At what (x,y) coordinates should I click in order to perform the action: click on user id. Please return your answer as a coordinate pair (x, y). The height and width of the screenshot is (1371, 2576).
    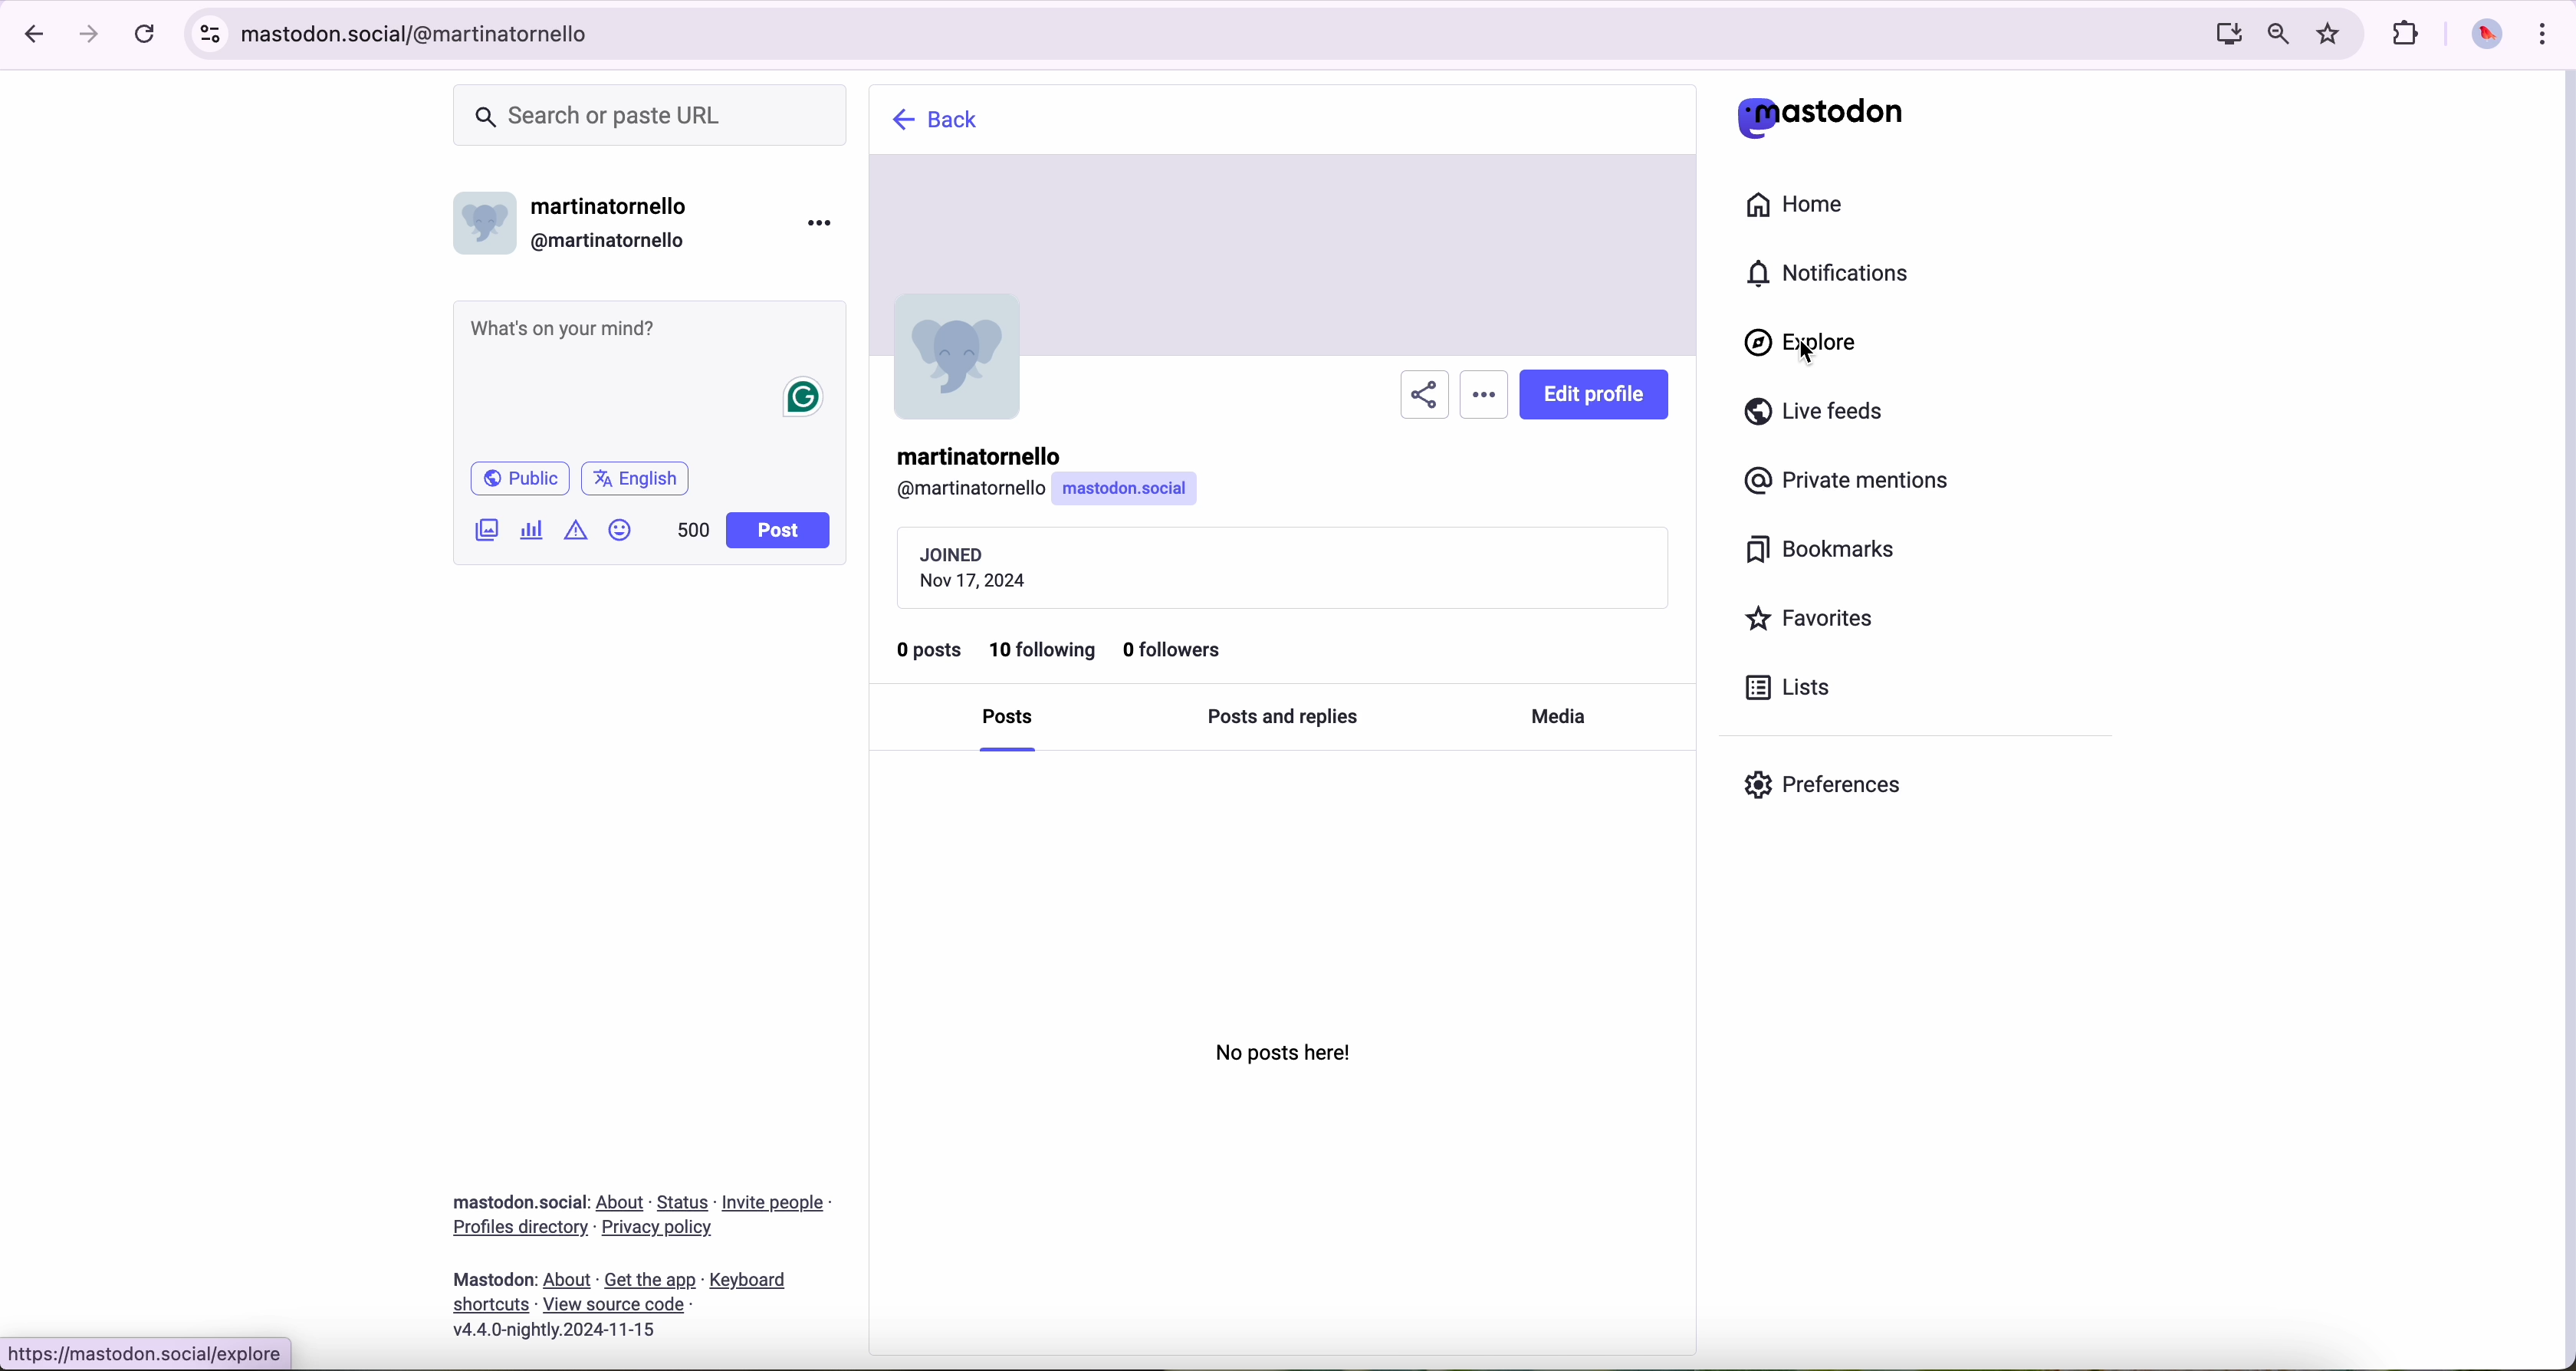
    Looking at the image, I should click on (960, 487).